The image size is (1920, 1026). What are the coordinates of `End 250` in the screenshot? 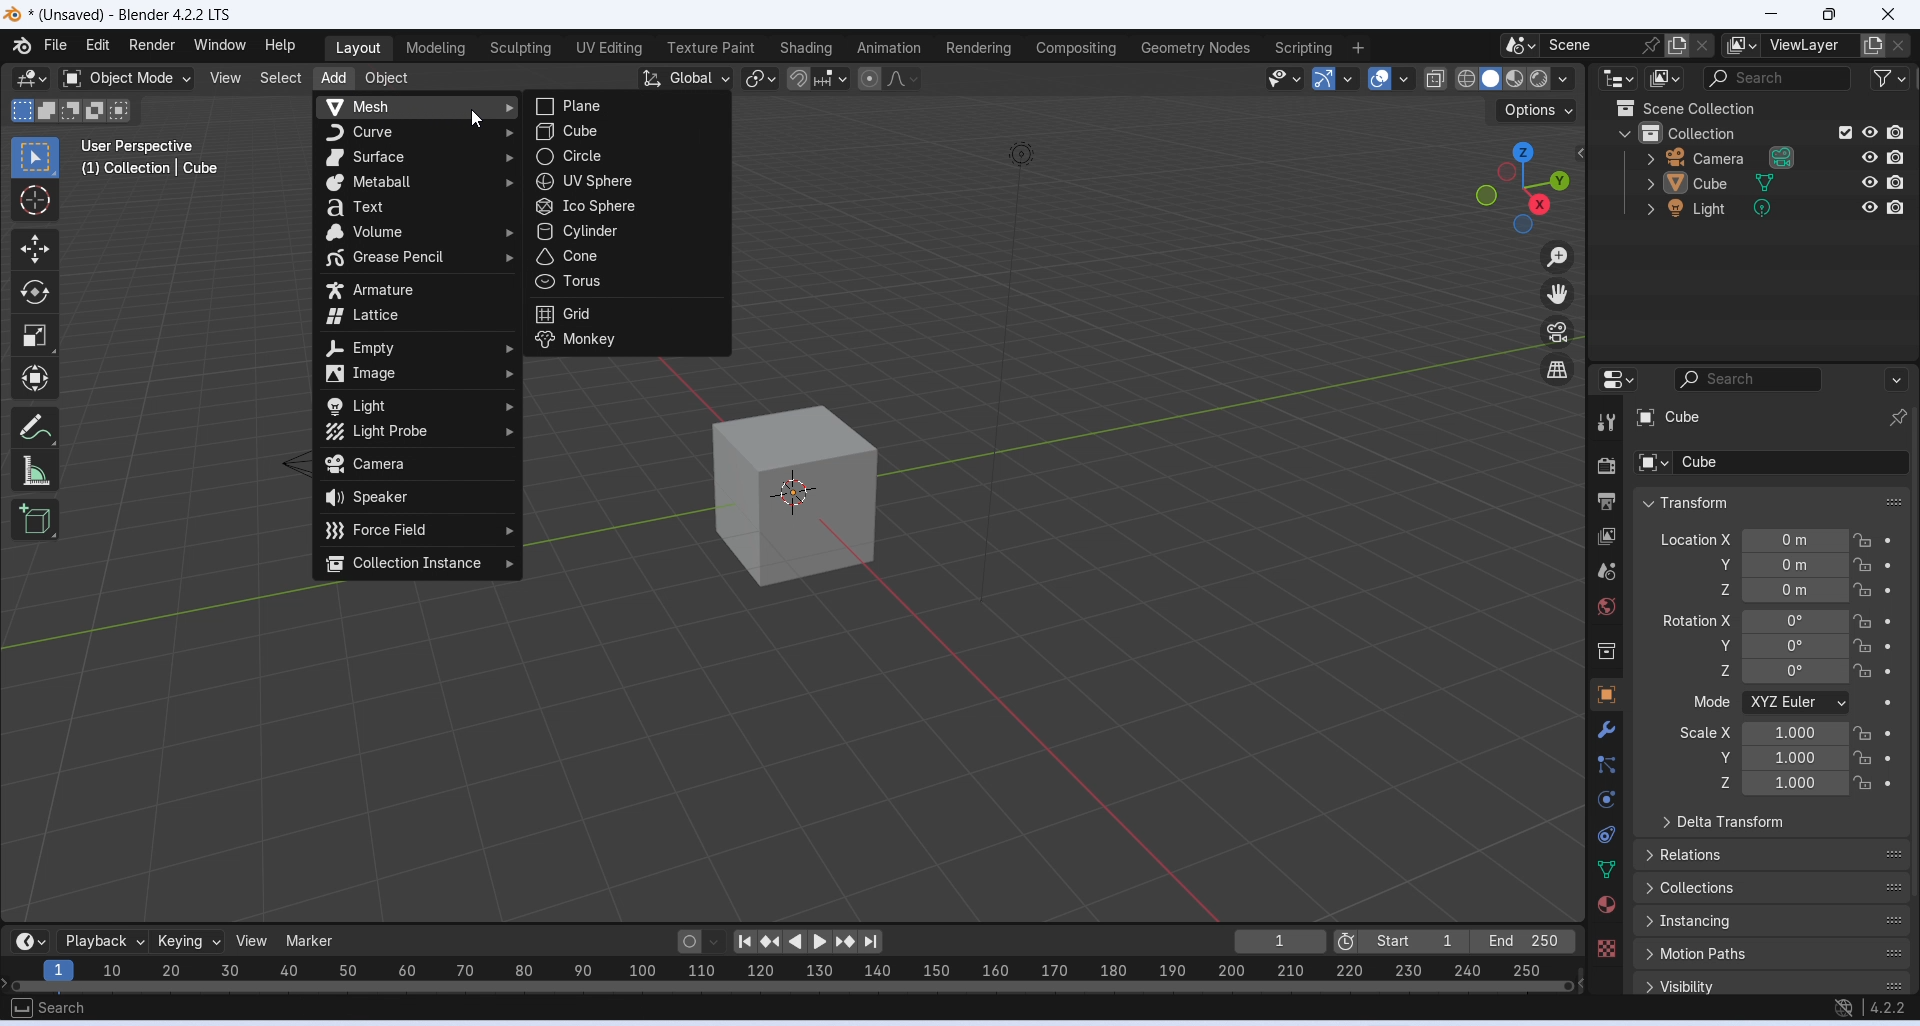 It's located at (1521, 941).